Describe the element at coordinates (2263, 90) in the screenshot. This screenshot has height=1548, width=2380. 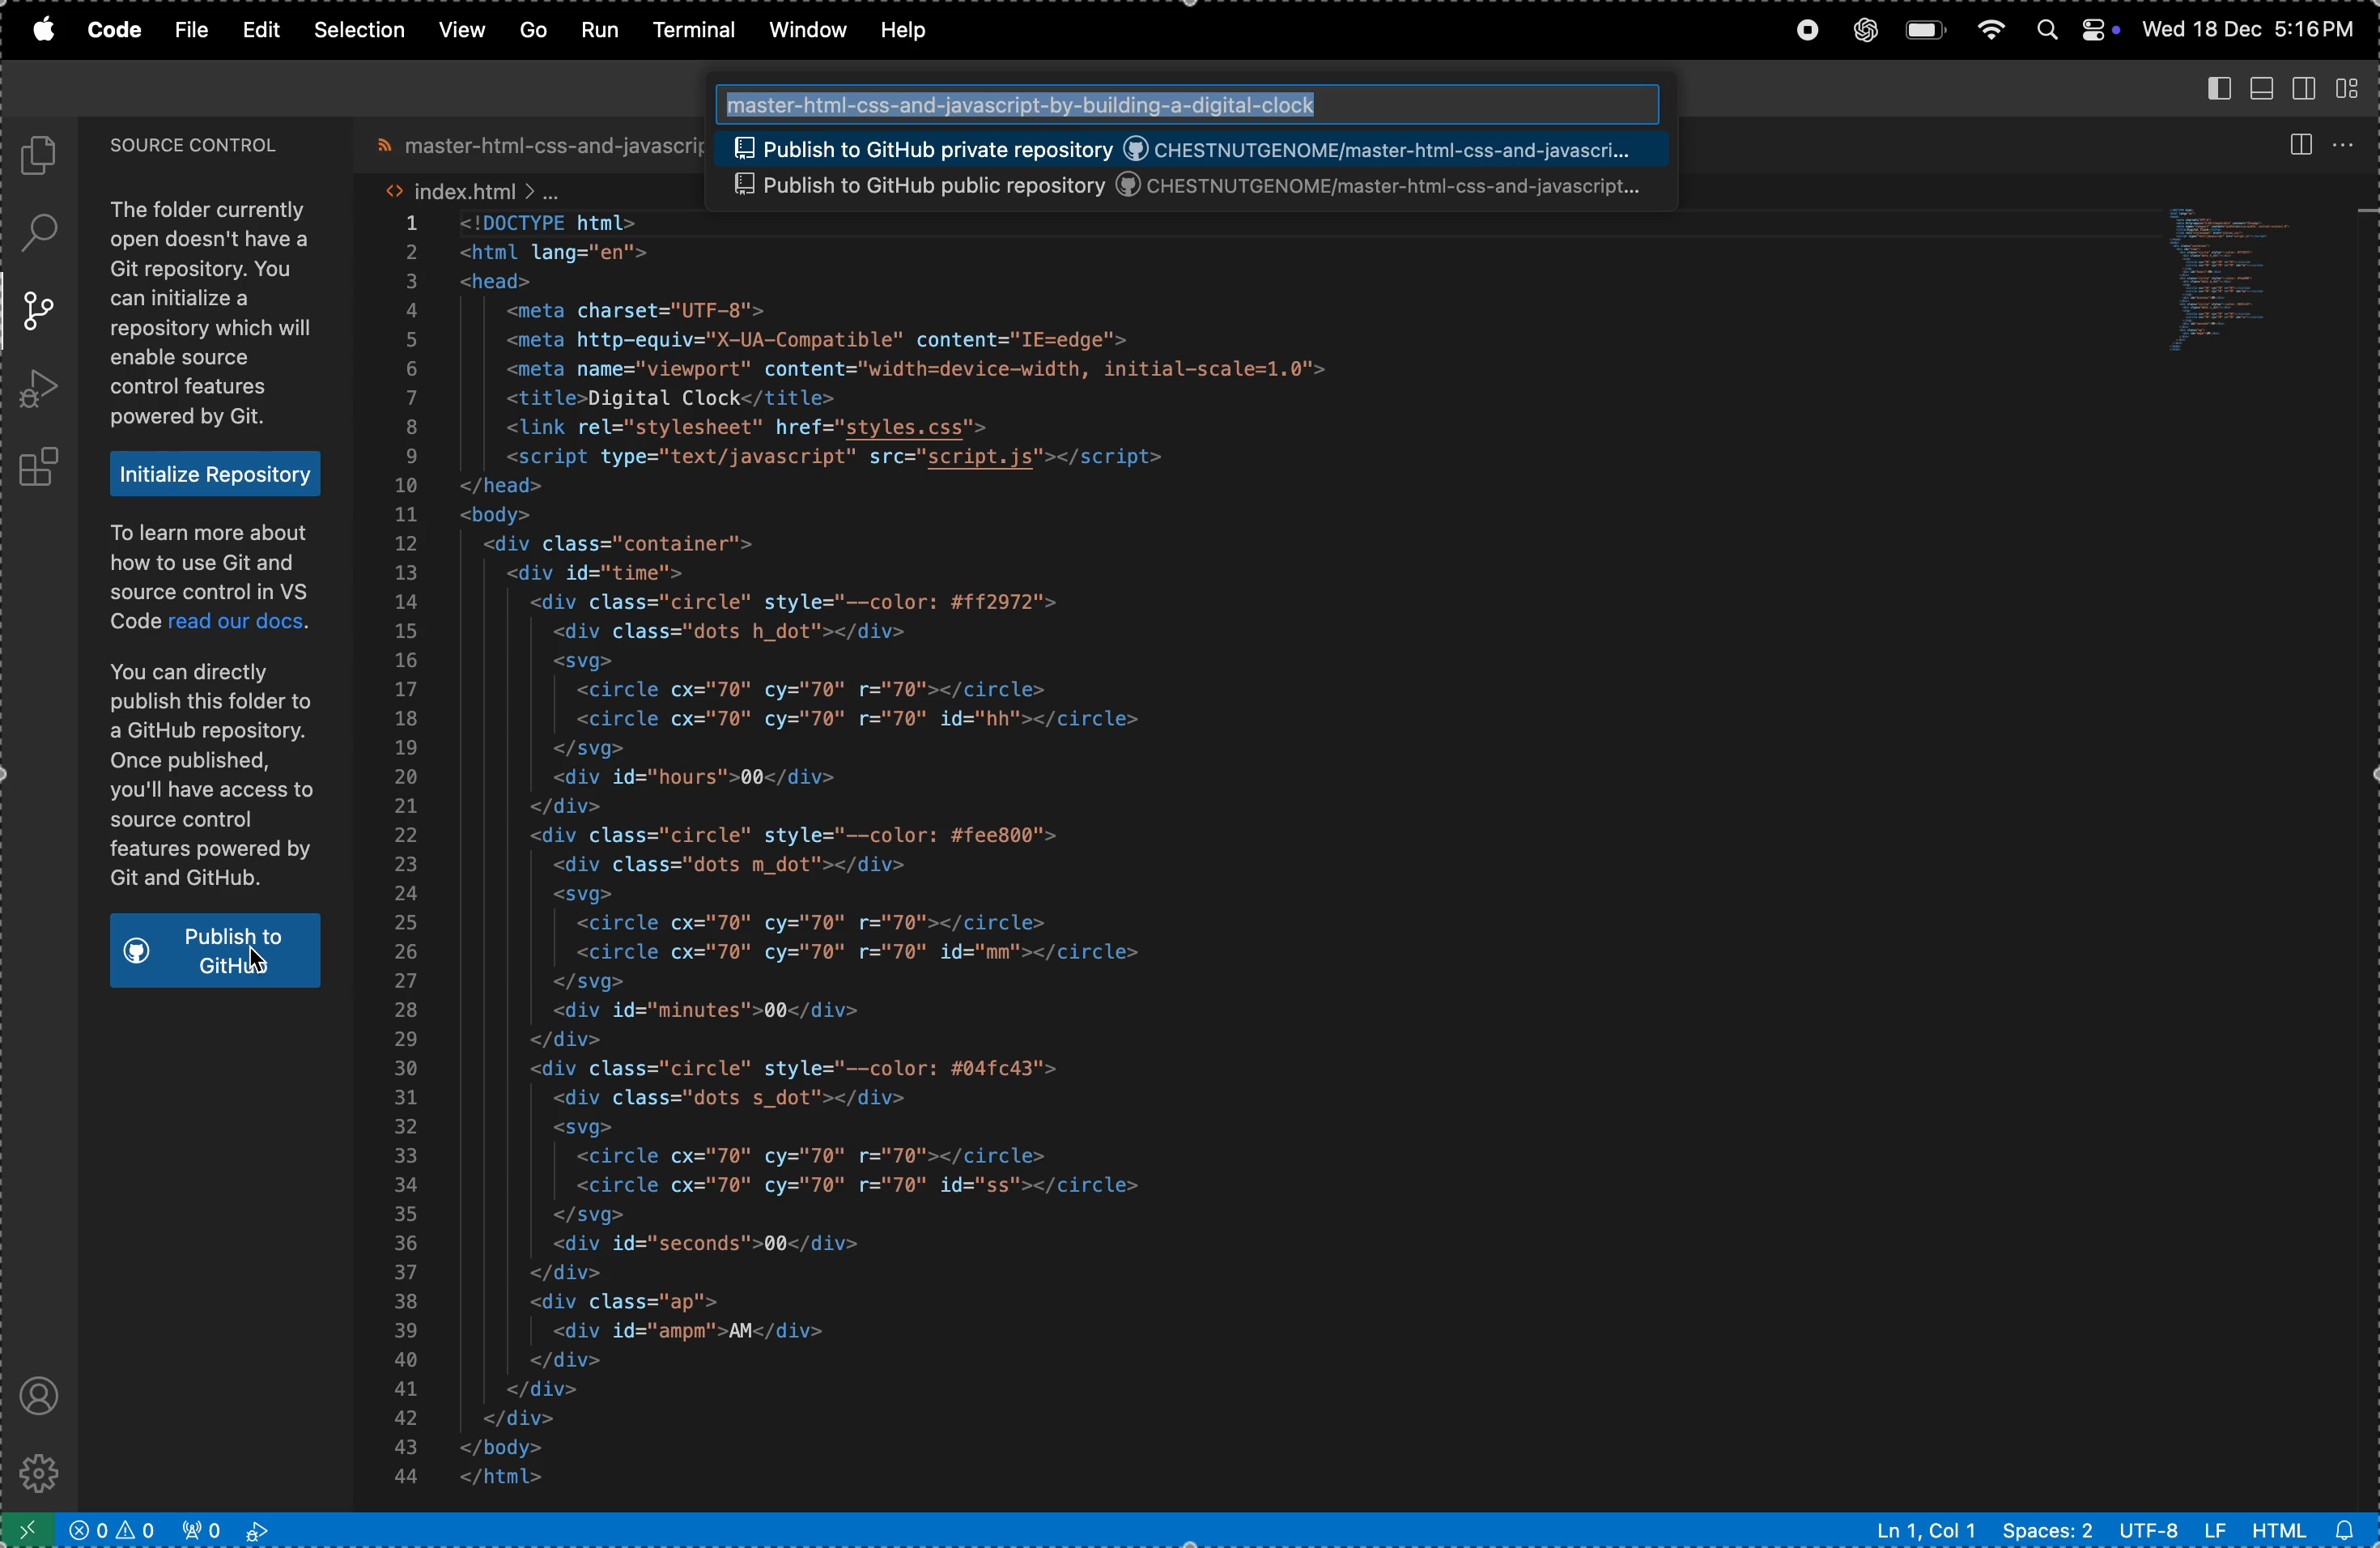
I see `toggle panel` at that location.